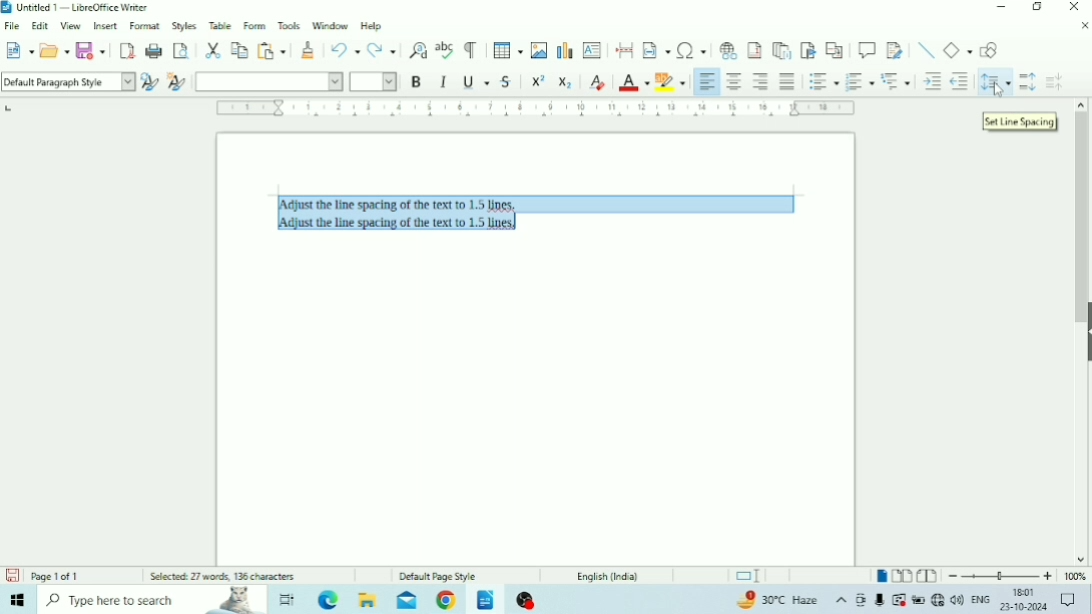 This screenshot has height=614, width=1092. What do you see at coordinates (902, 576) in the screenshot?
I see `Multiple-page view` at bounding box center [902, 576].